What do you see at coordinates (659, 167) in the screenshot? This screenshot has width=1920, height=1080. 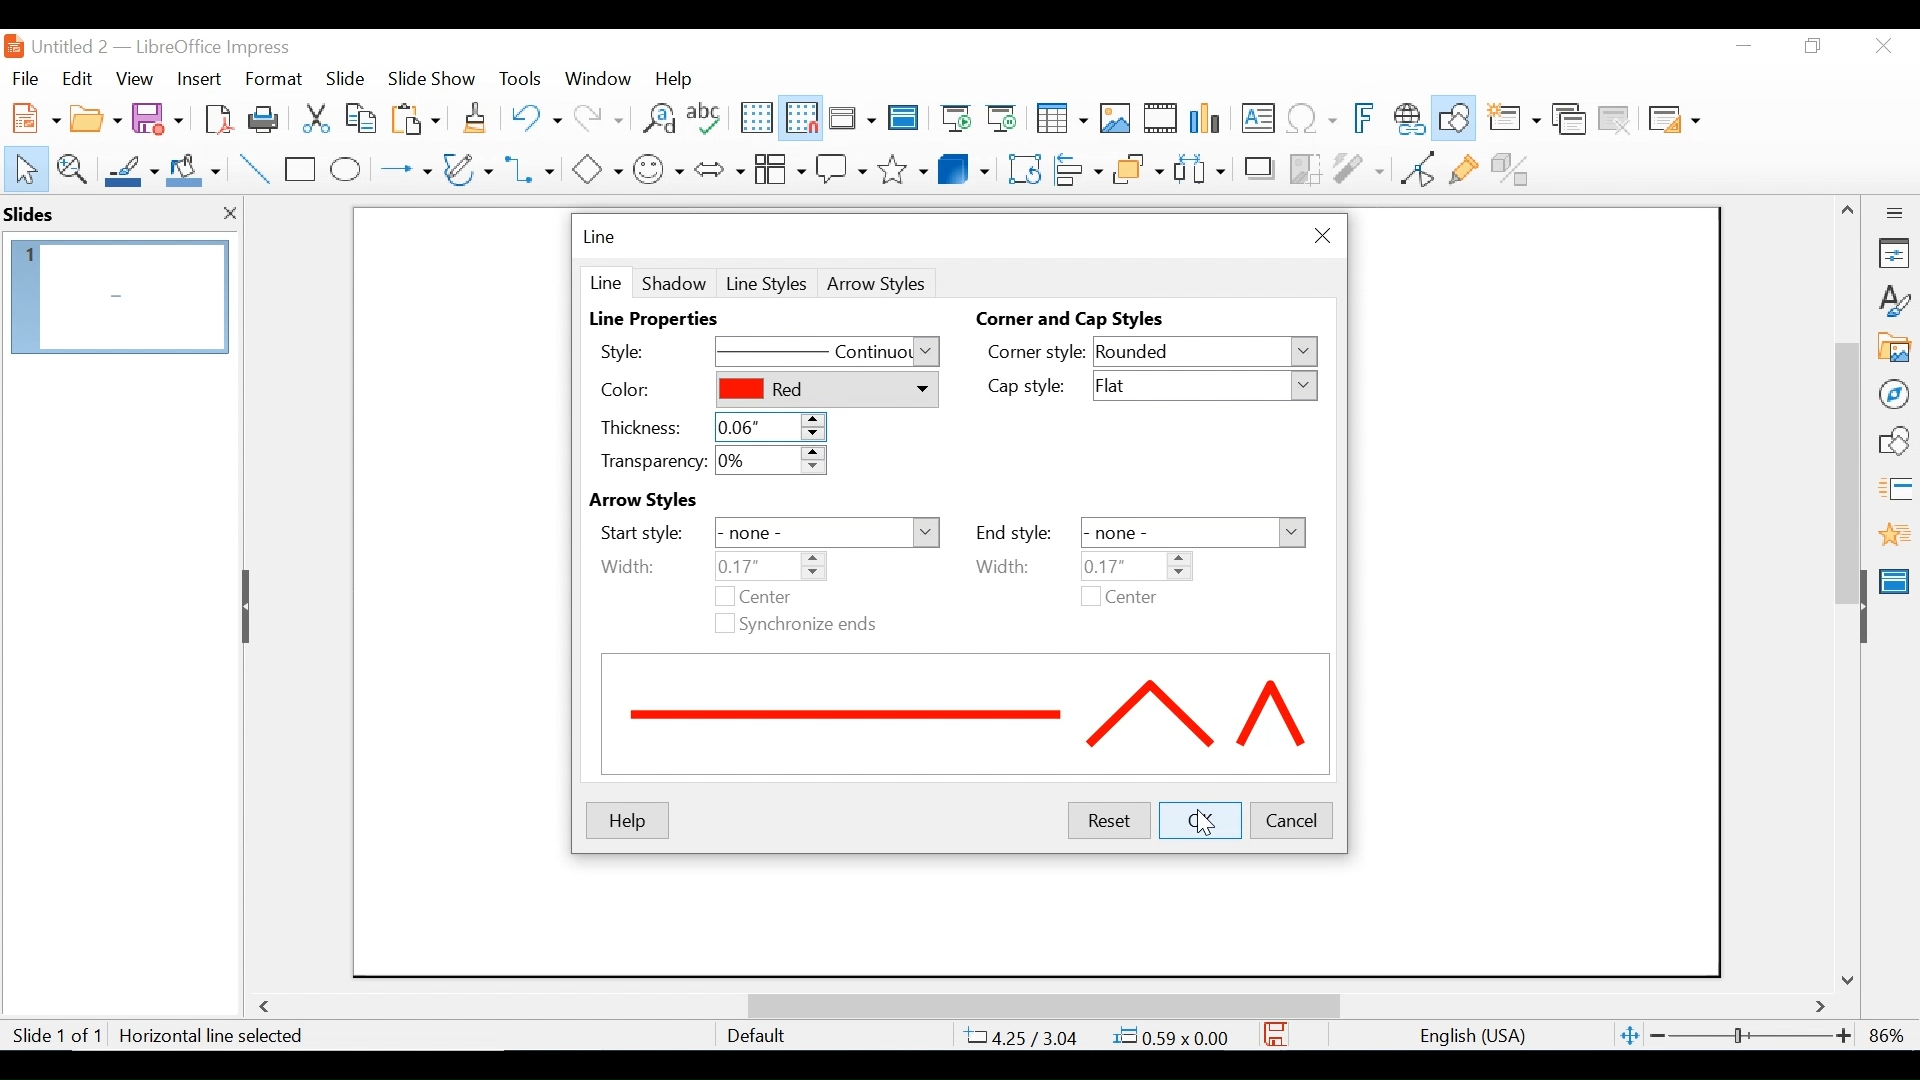 I see `Symbol shapes` at bounding box center [659, 167].